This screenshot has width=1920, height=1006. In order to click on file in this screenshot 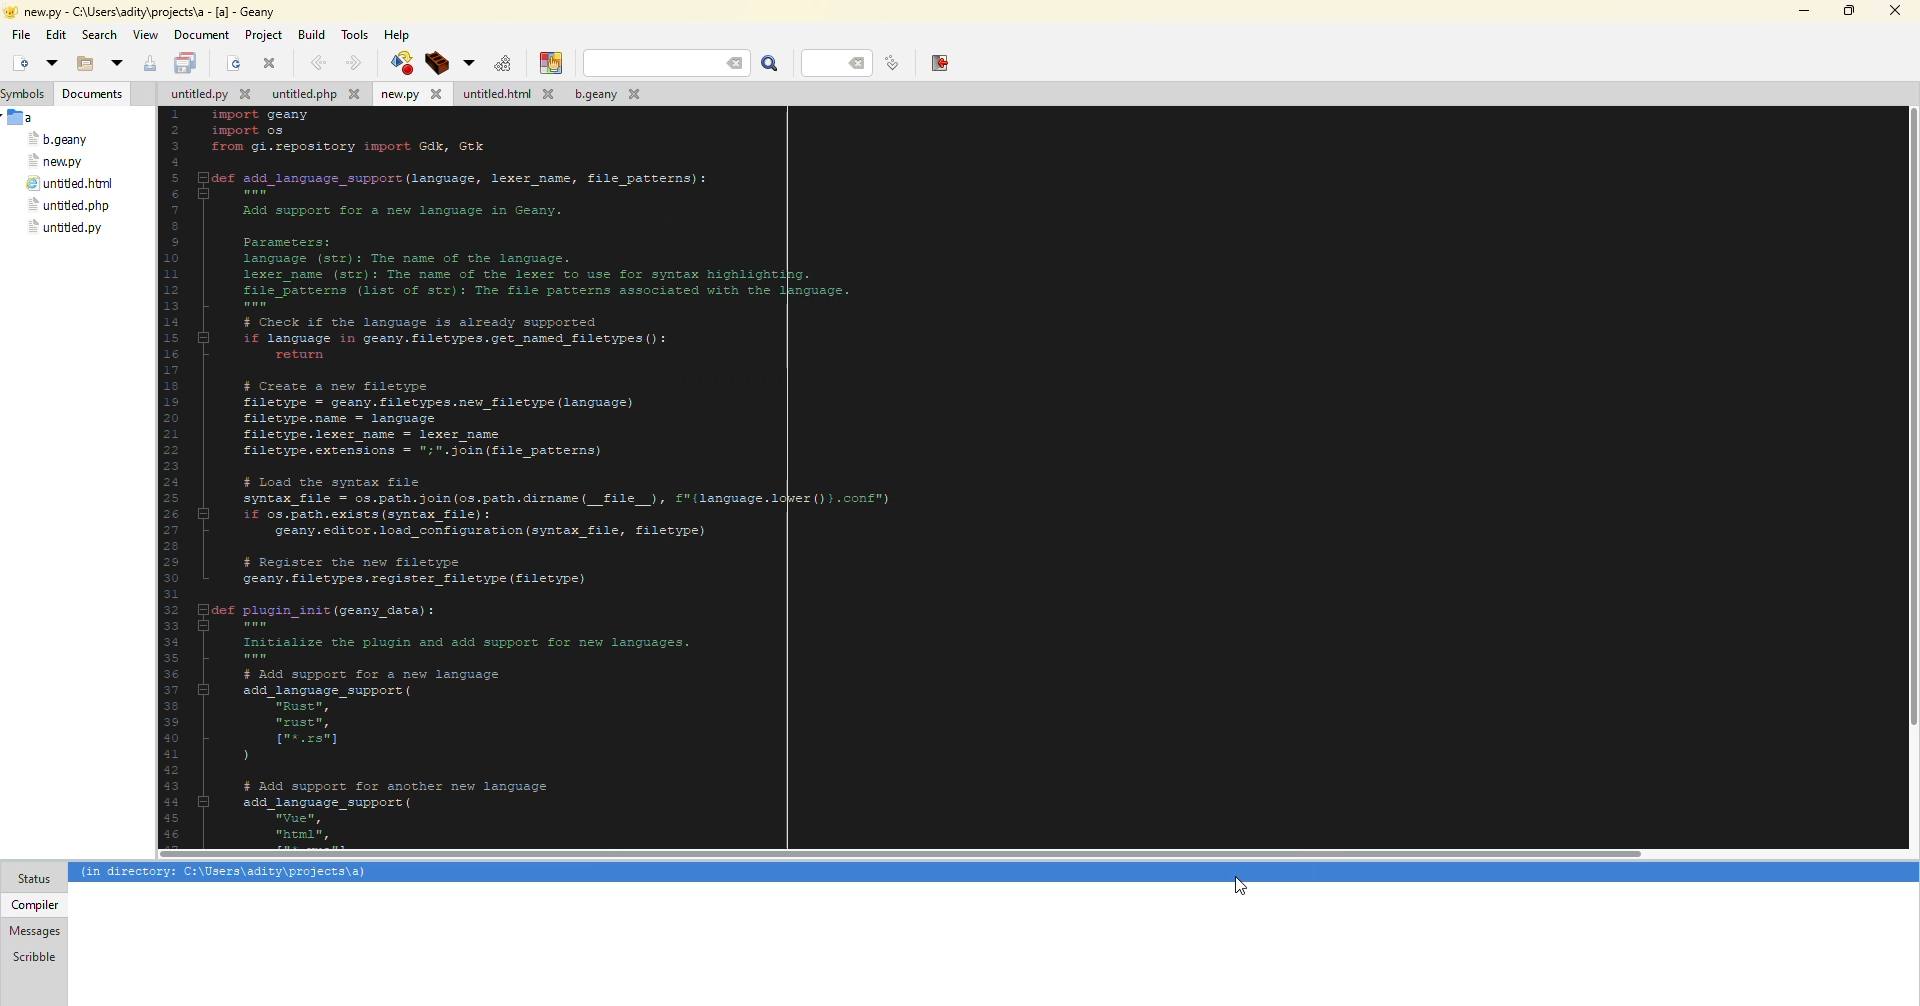, I will do `click(315, 96)`.